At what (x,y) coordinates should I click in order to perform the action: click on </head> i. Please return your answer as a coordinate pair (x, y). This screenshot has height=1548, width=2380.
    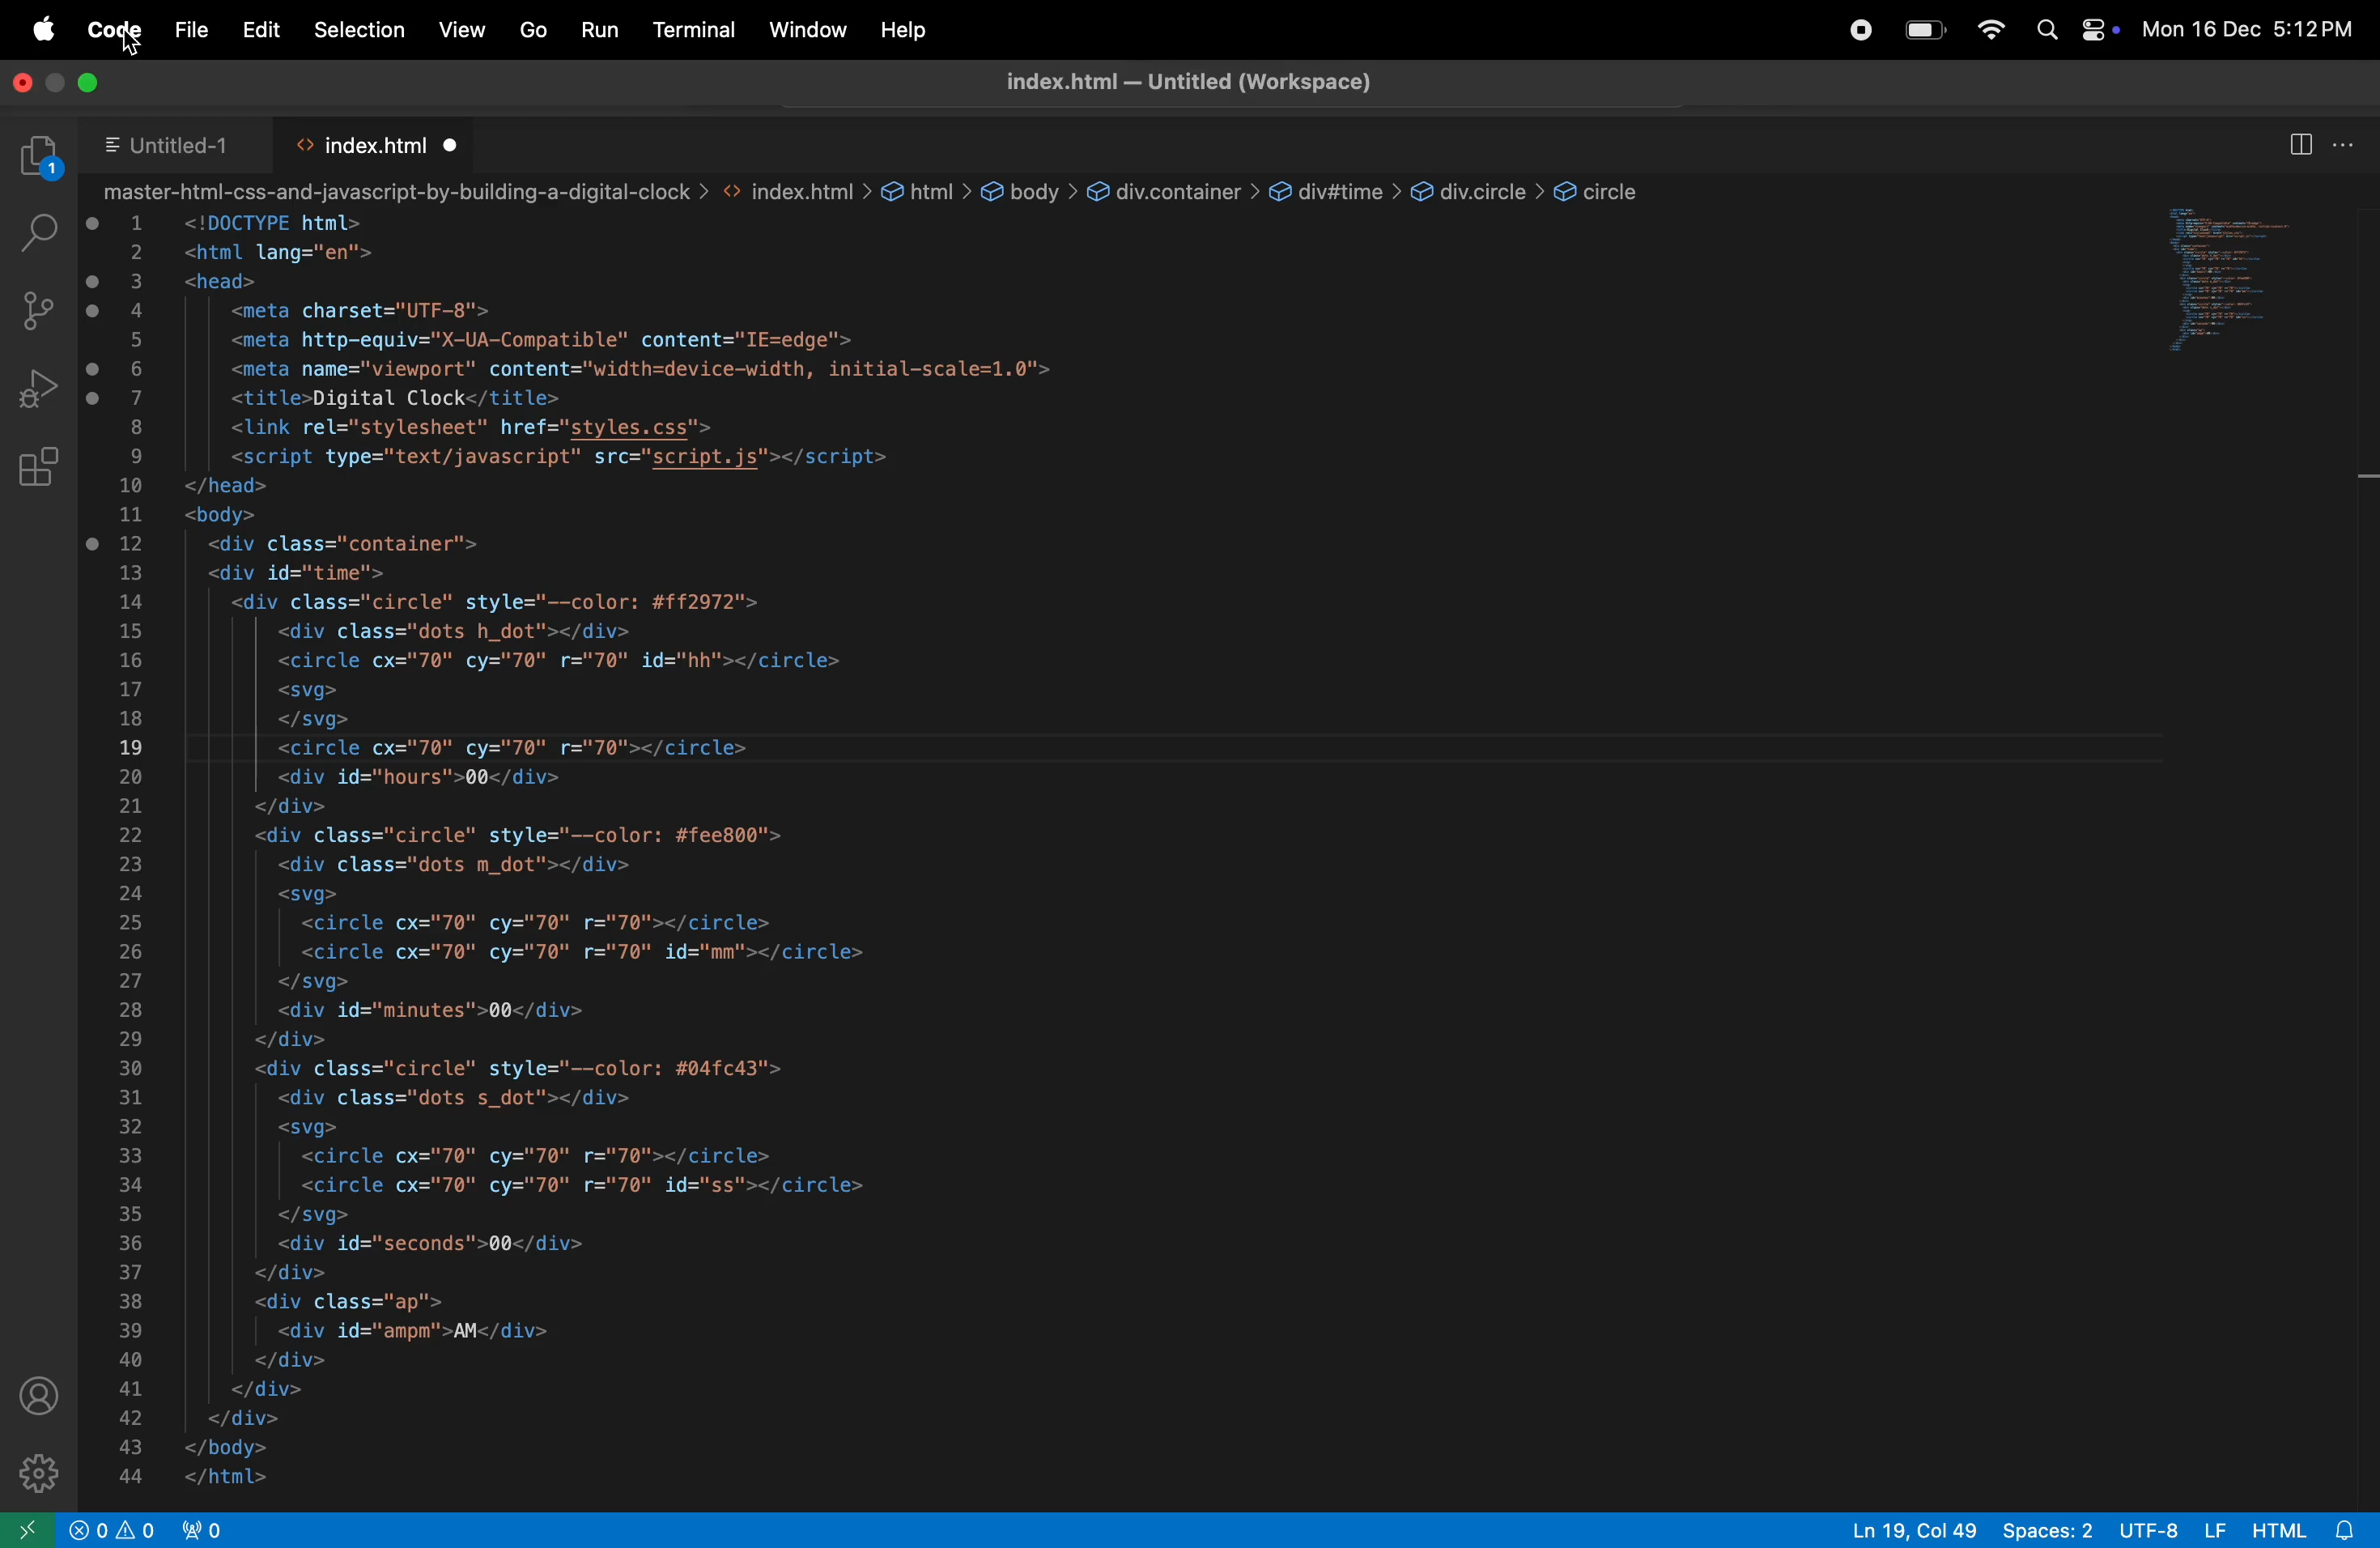
    Looking at the image, I should click on (228, 487).